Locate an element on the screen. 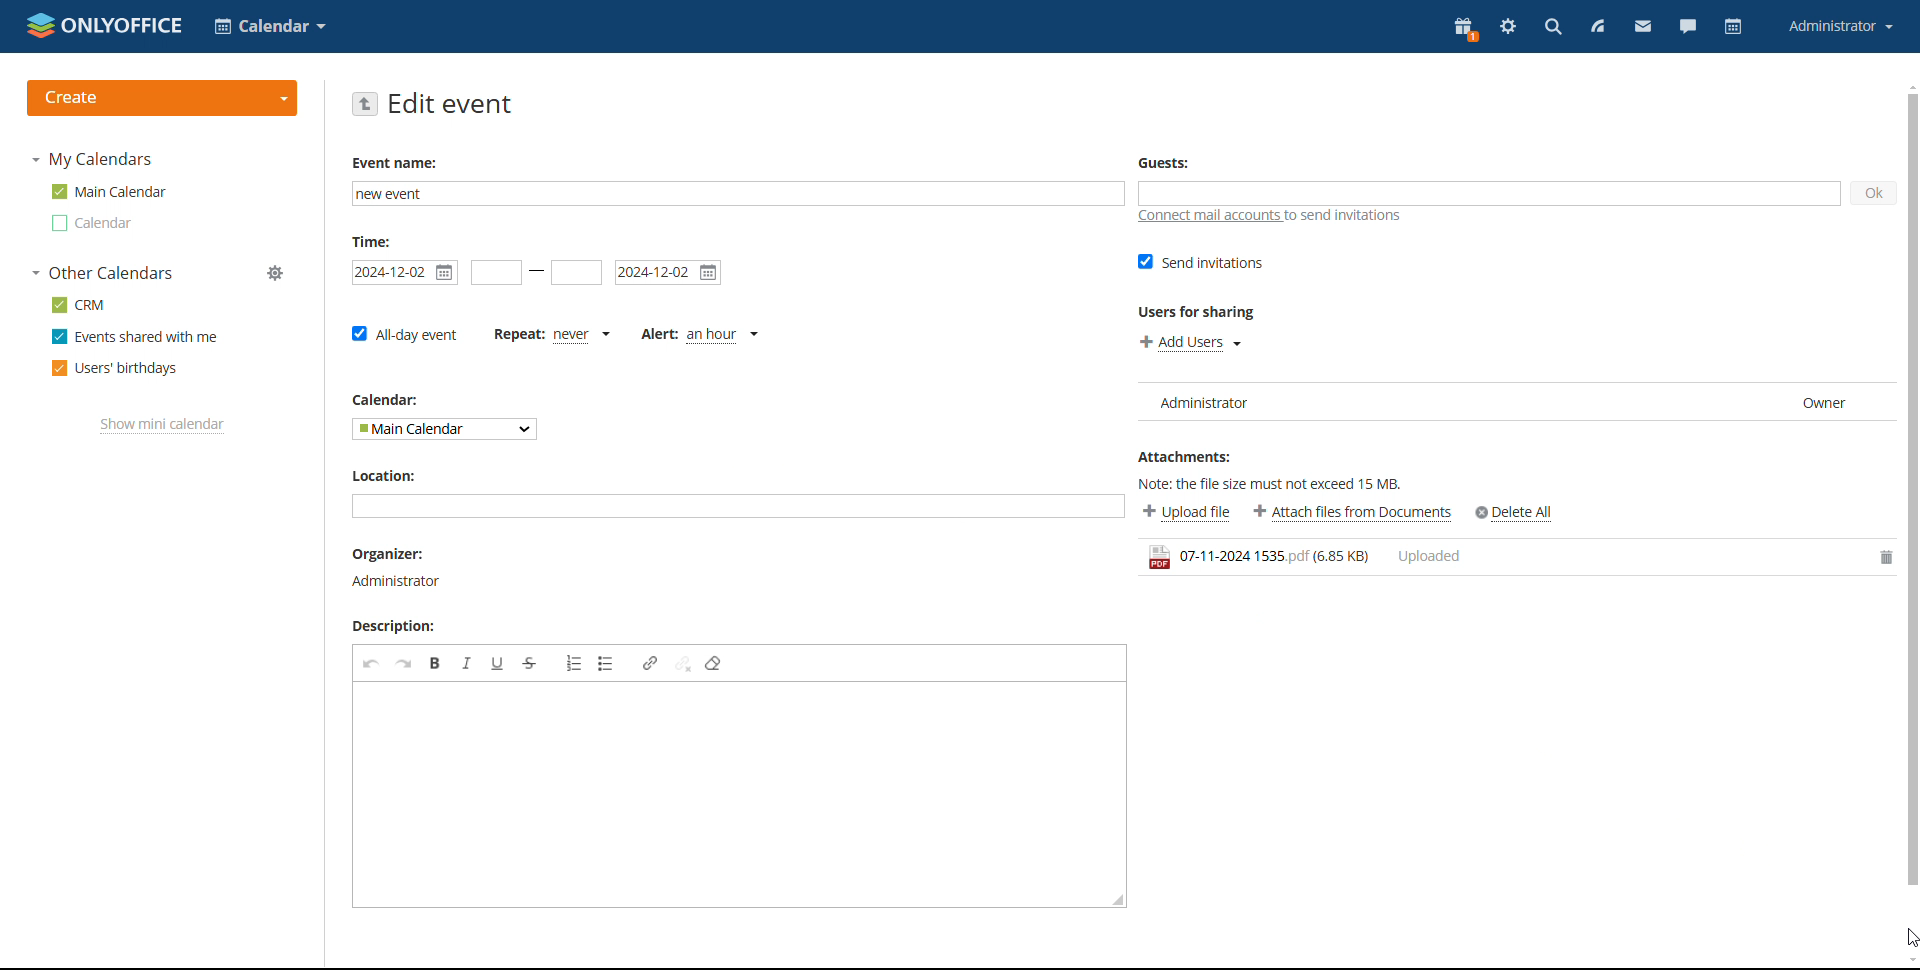 Image resolution: width=1920 pixels, height=970 pixels. end date is located at coordinates (576, 272).